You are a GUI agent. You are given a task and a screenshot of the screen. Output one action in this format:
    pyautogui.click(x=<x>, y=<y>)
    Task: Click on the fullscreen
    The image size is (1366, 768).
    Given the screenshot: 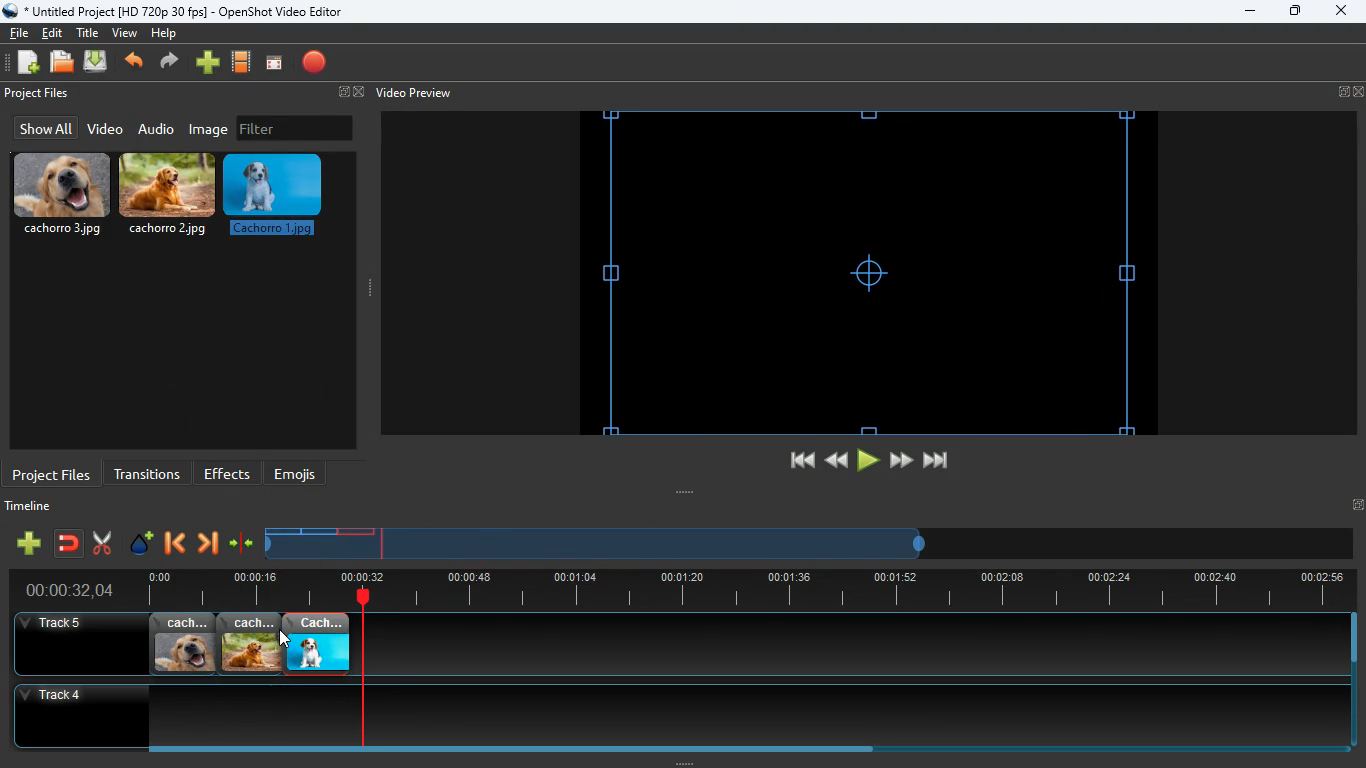 What is the action you would take?
    pyautogui.click(x=348, y=93)
    